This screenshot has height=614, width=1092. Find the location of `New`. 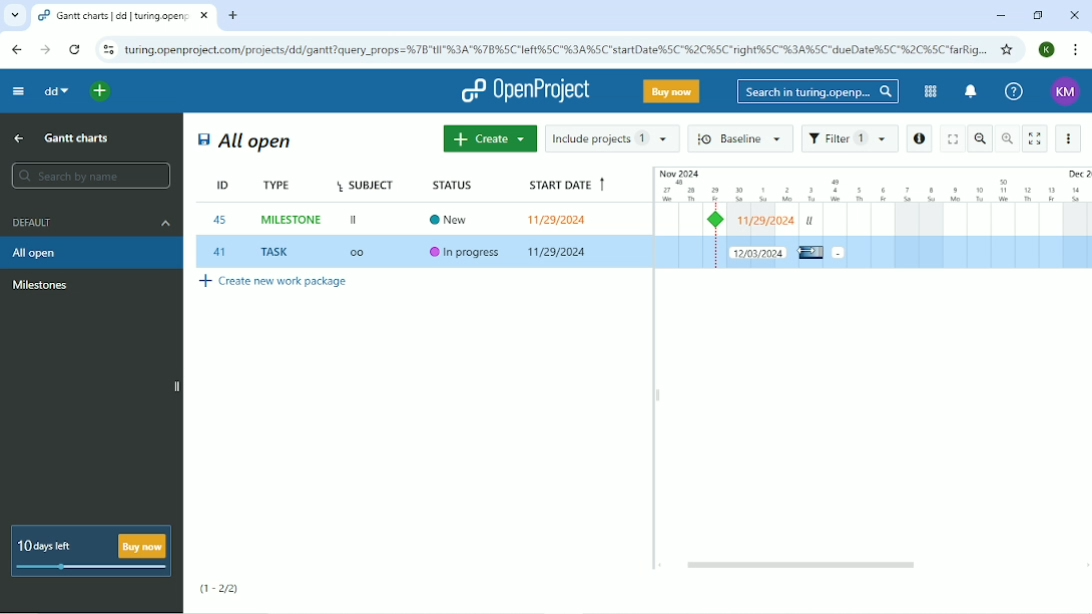

New is located at coordinates (454, 218).